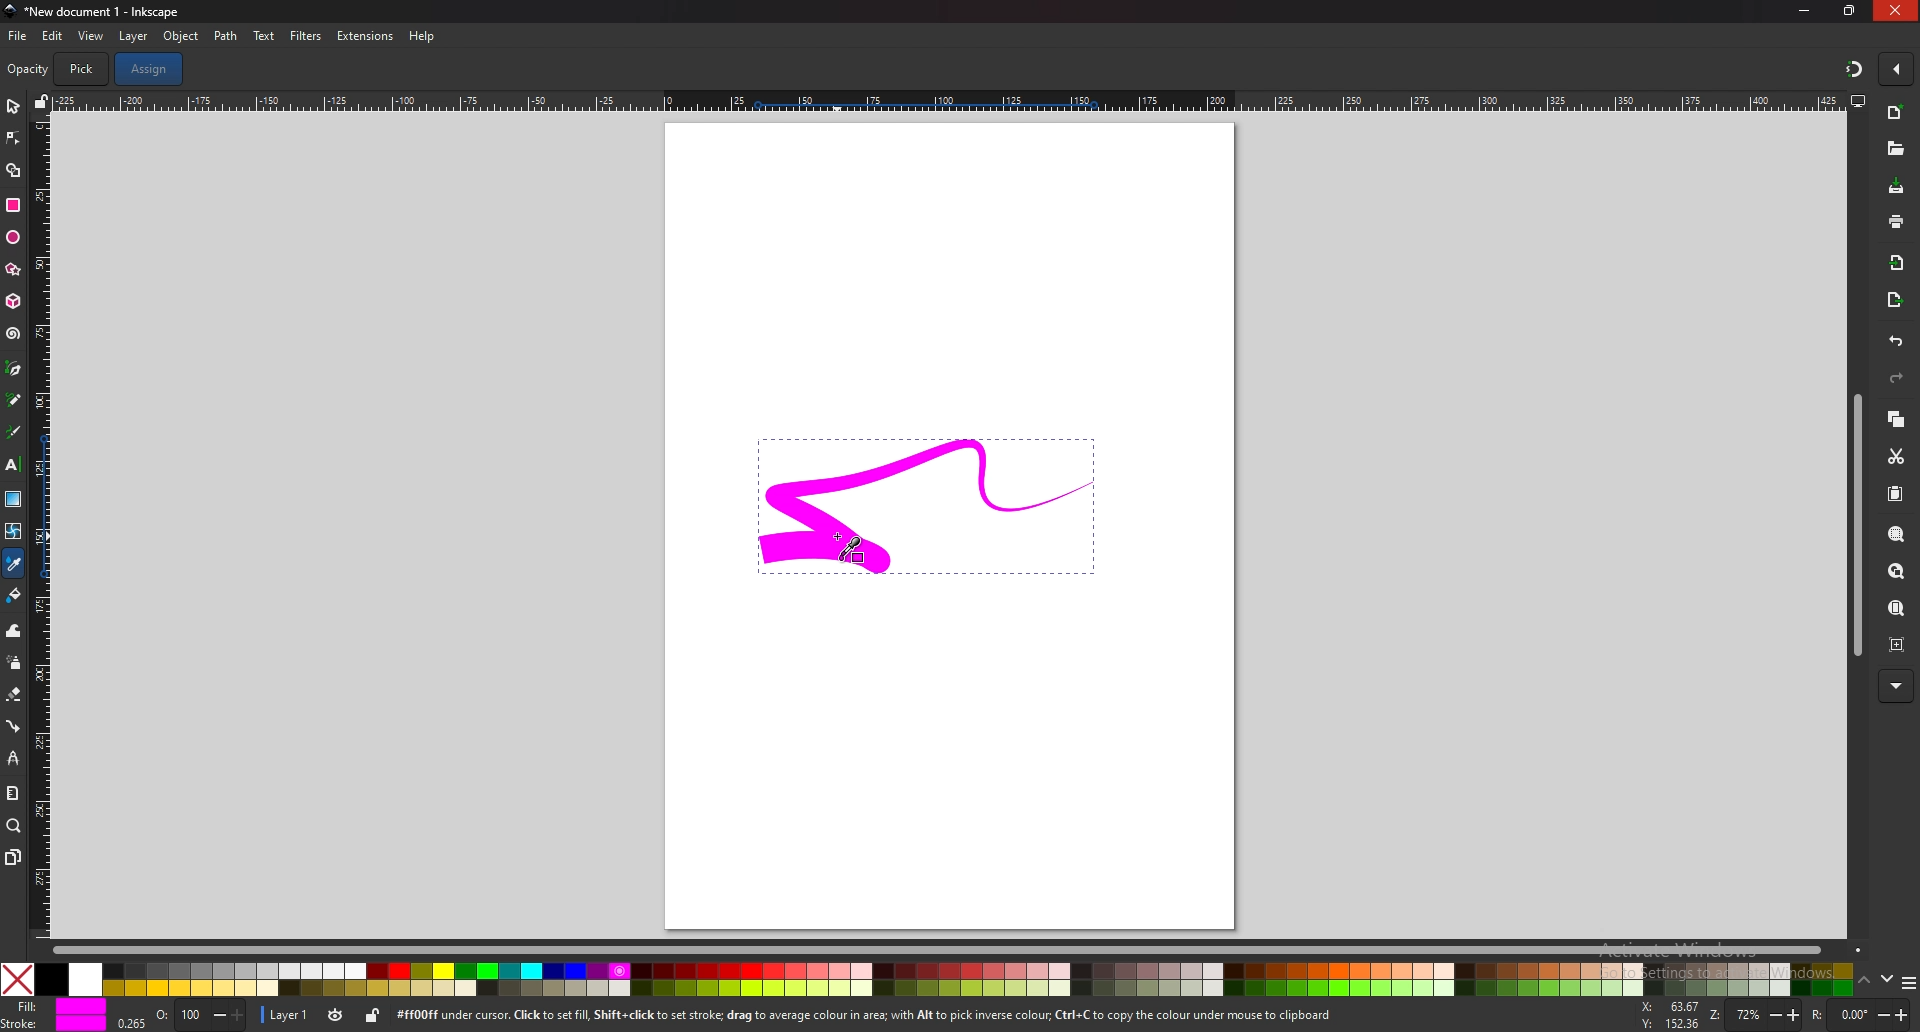  What do you see at coordinates (14, 759) in the screenshot?
I see `lpe` at bounding box center [14, 759].